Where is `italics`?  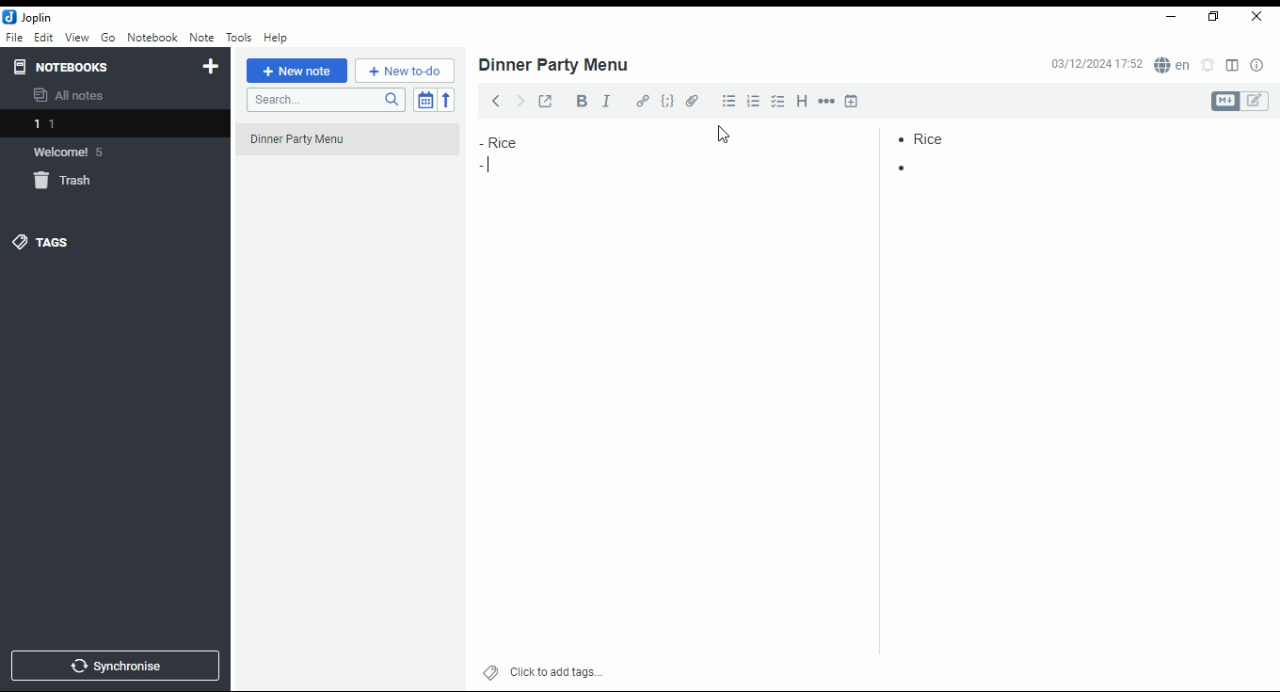
italics is located at coordinates (607, 100).